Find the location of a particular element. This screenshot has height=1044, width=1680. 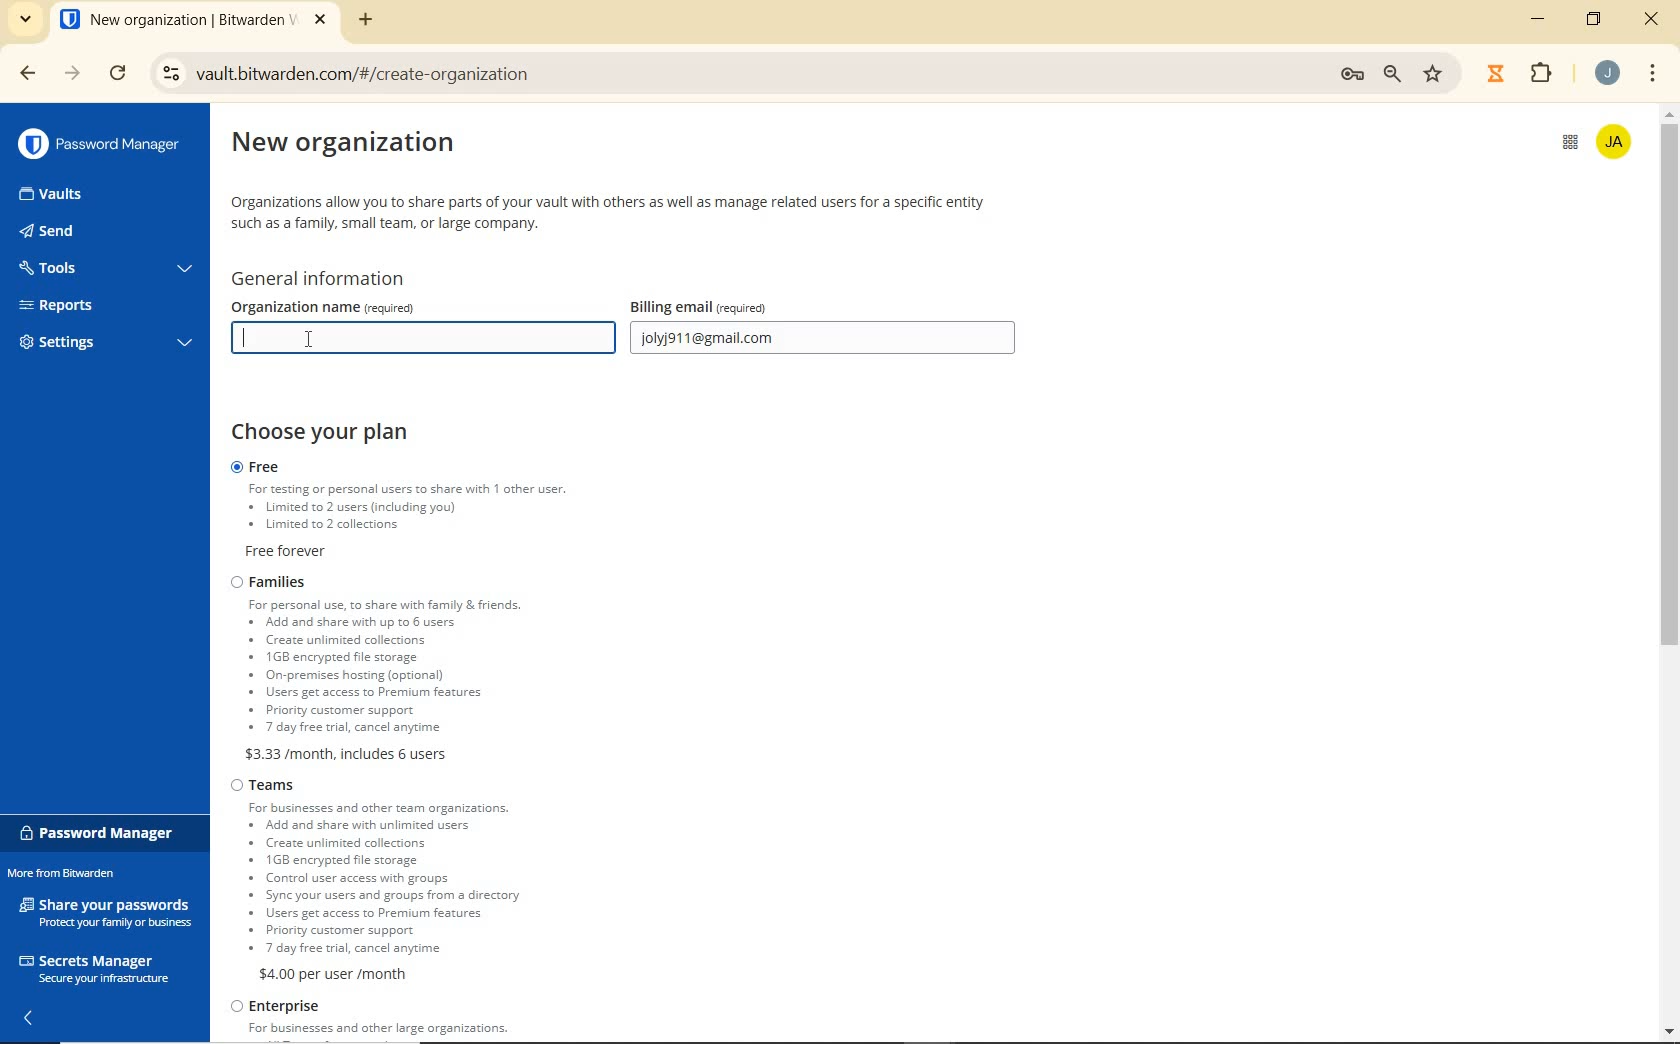

search tabs is located at coordinates (25, 21).